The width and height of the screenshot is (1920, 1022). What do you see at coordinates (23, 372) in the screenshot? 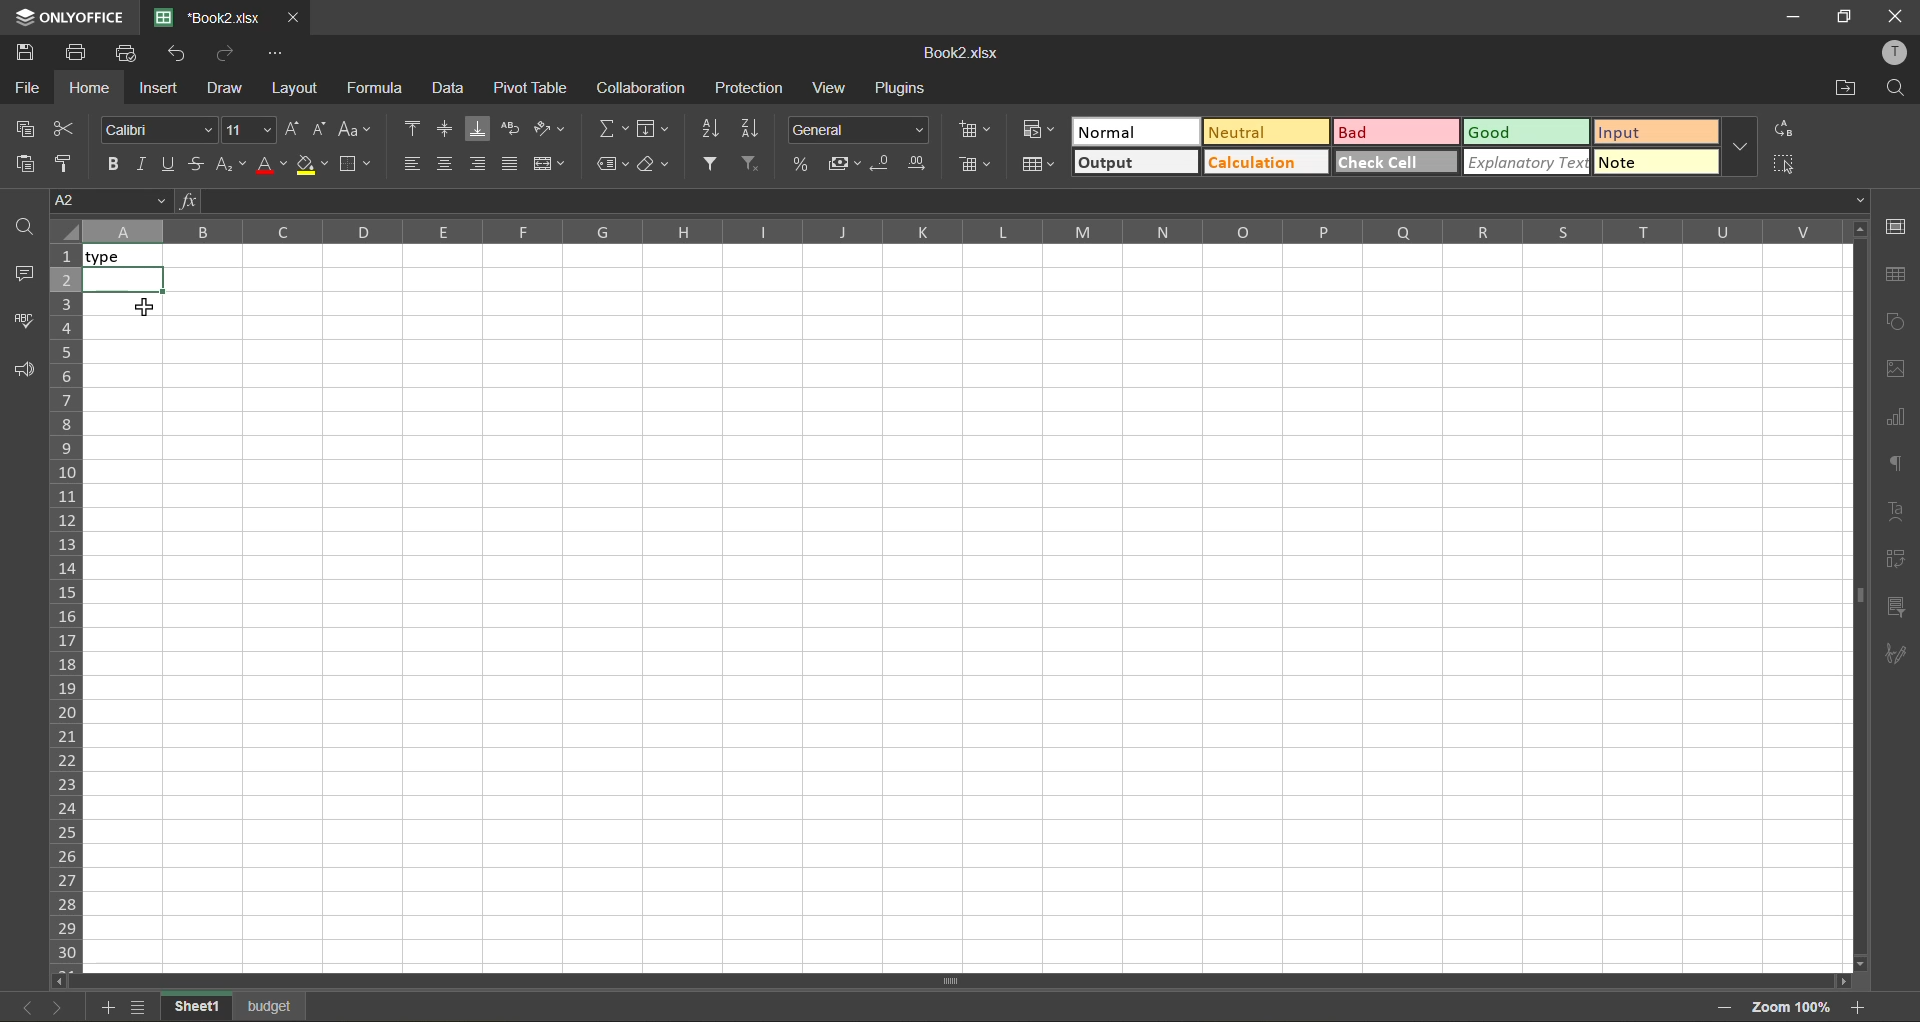
I see `feedback` at bounding box center [23, 372].